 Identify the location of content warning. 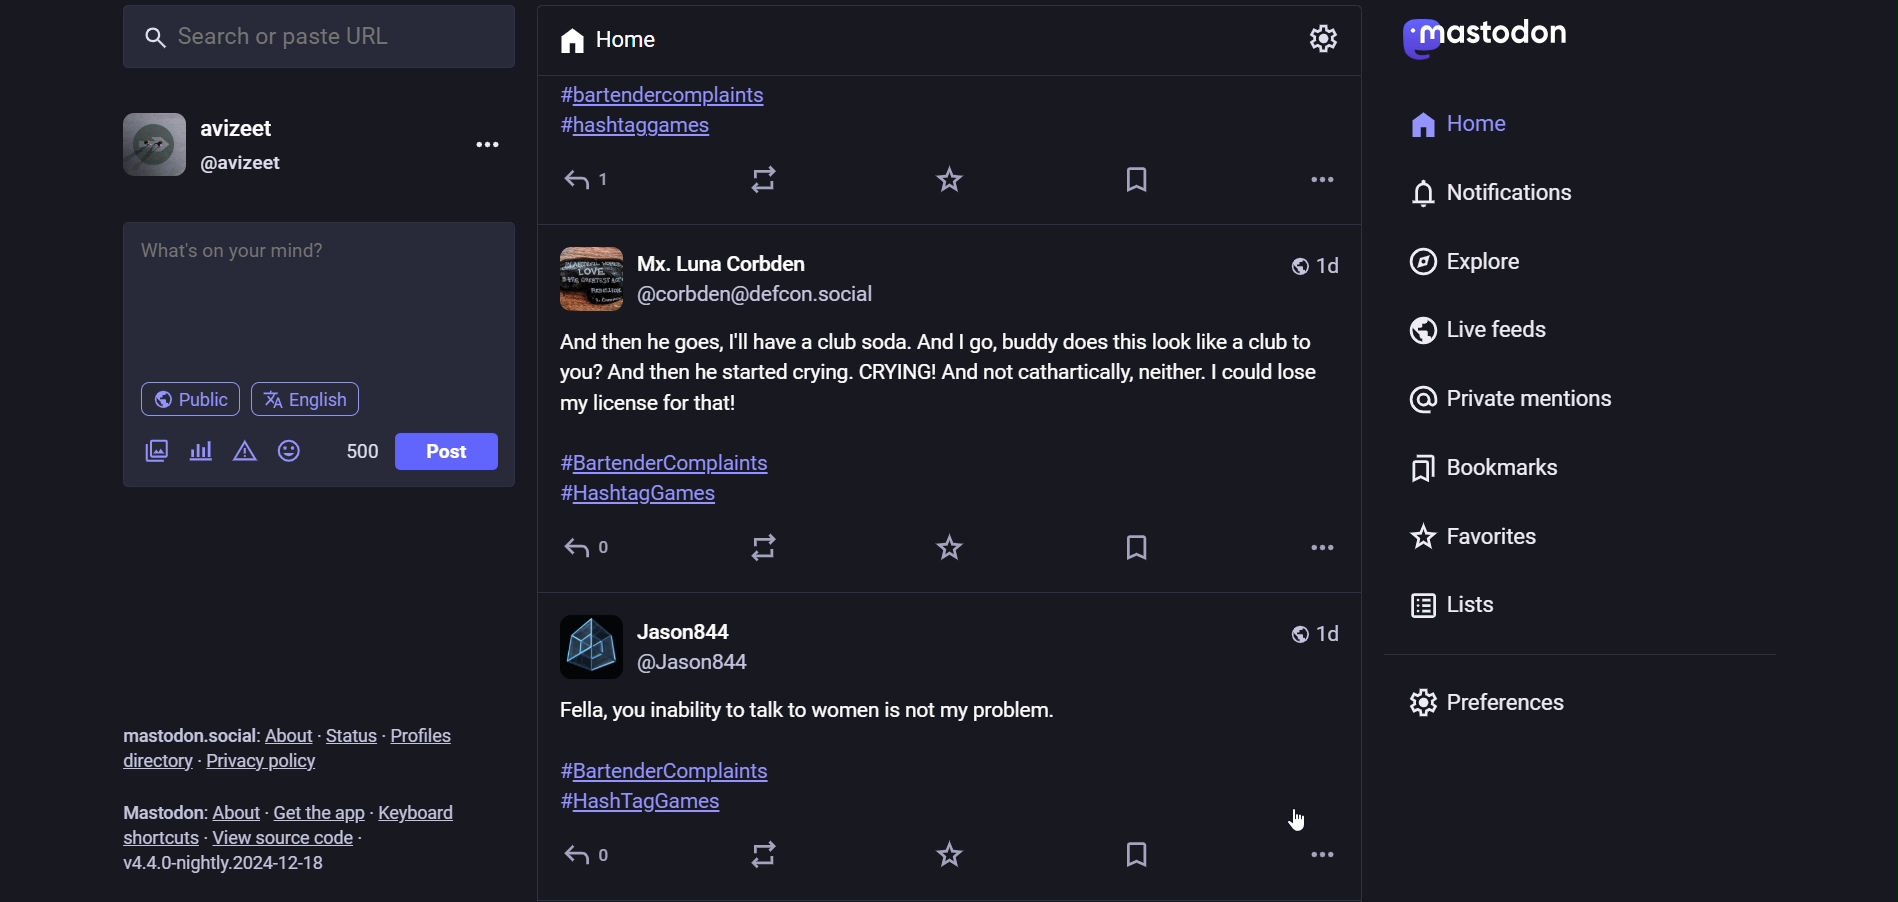
(243, 452).